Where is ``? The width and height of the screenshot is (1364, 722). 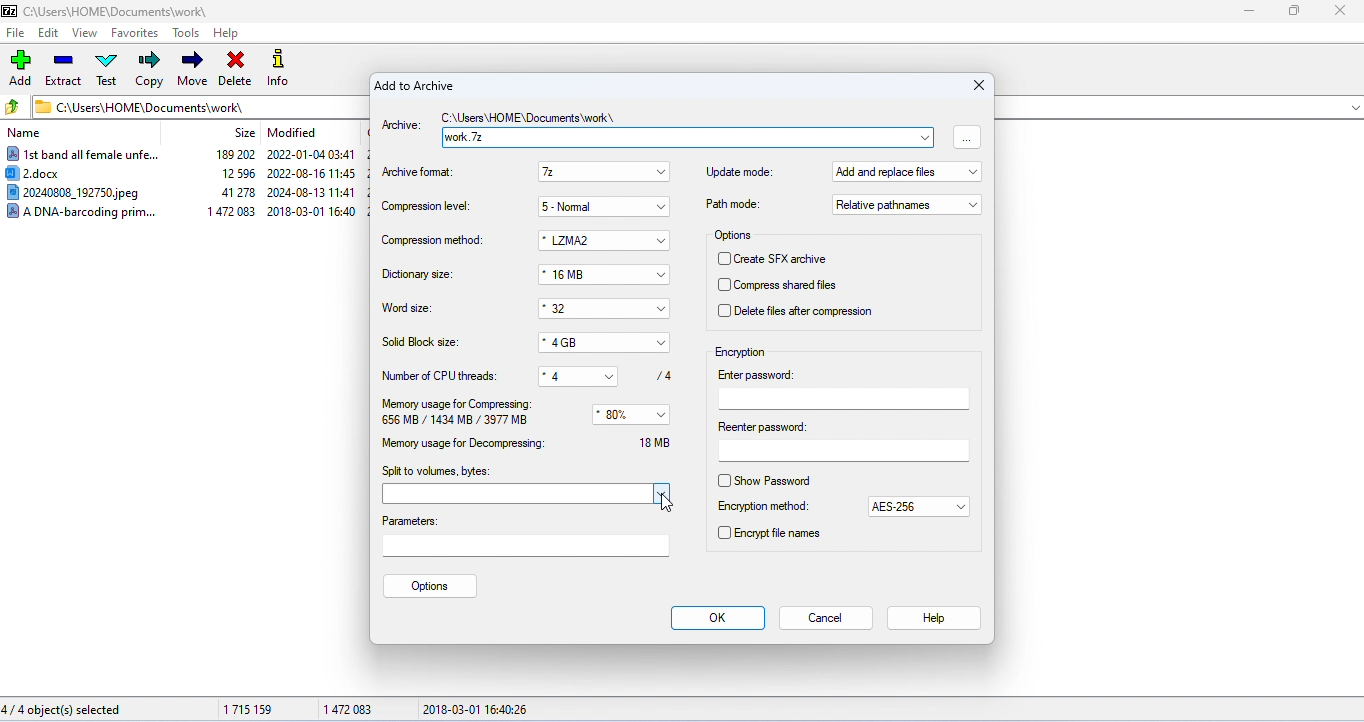
 is located at coordinates (663, 276).